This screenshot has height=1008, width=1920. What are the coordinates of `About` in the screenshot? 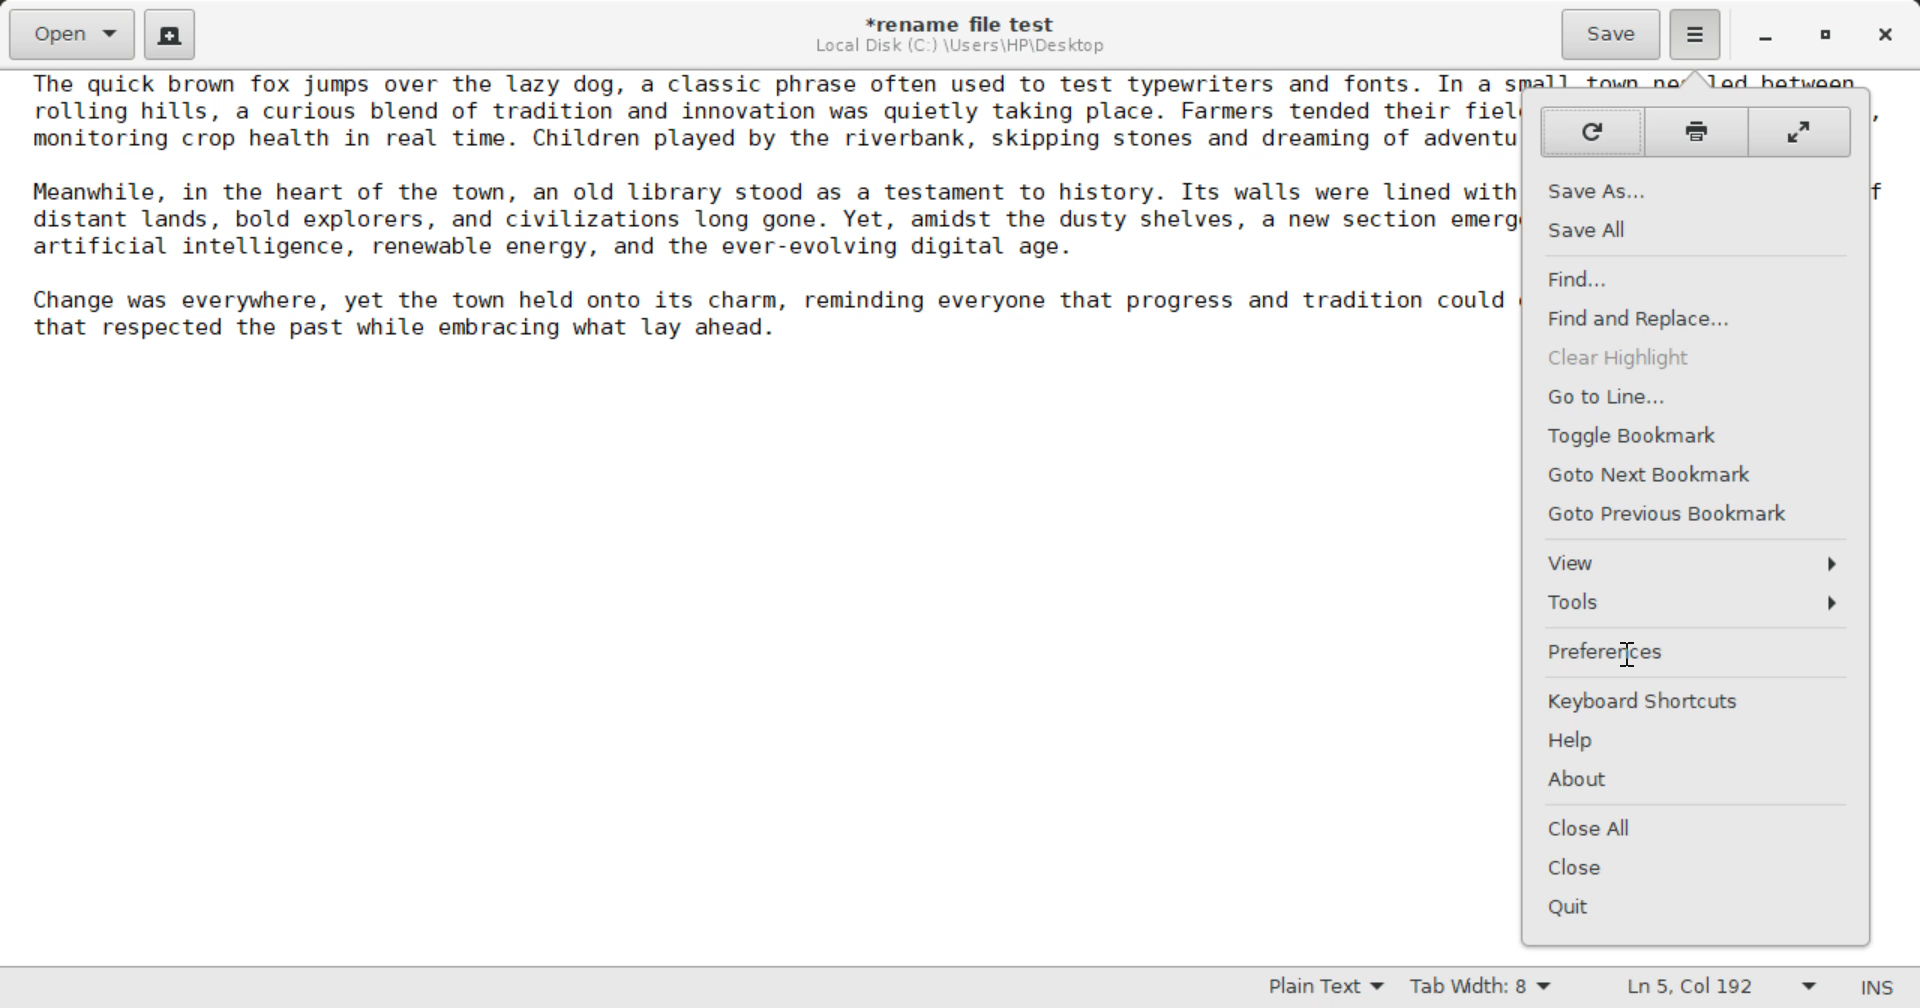 It's located at (1693, 779).